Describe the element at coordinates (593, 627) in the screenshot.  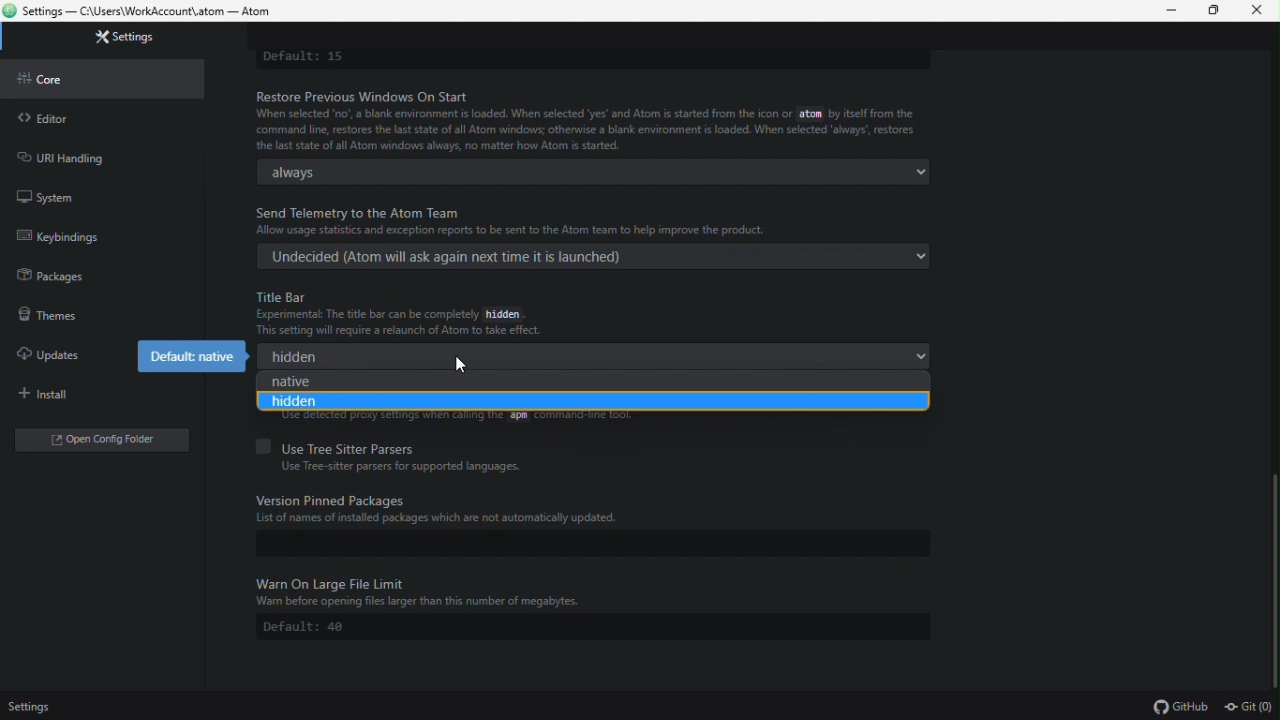
I see `Default: 40` at that location.